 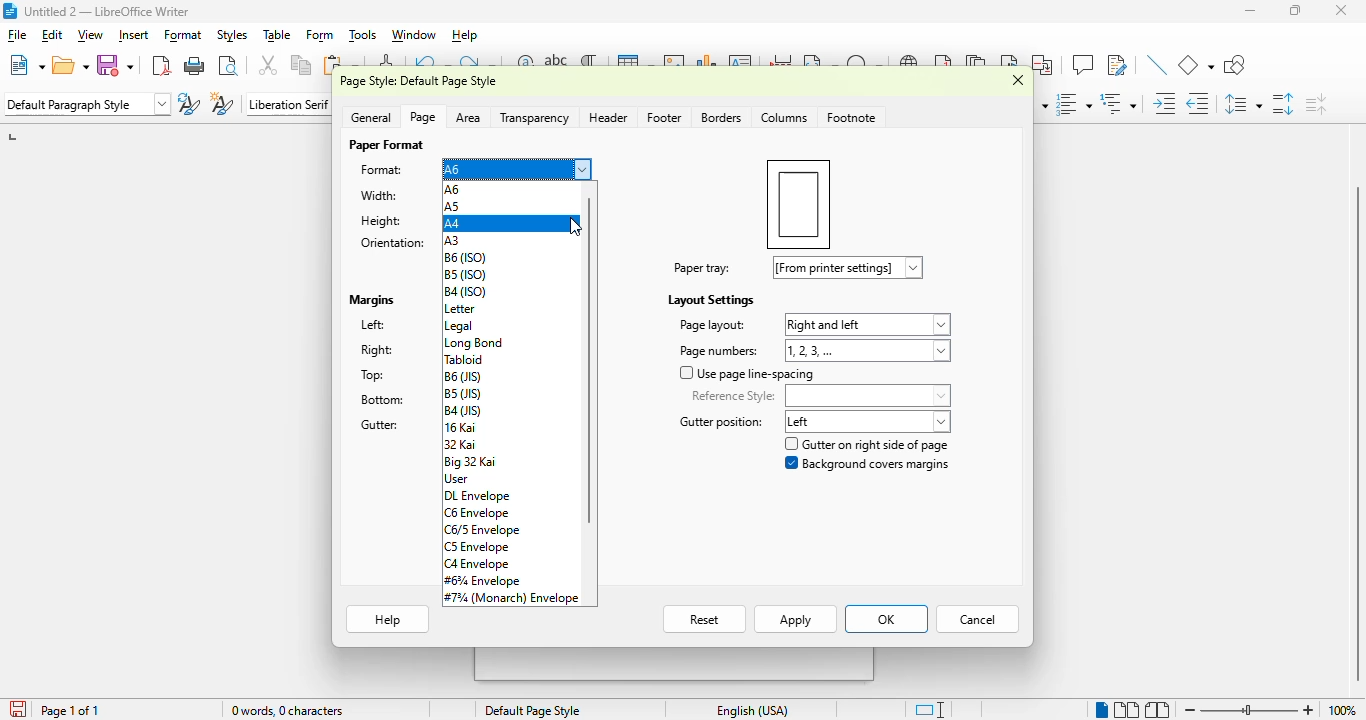 What do you see at coordinates (454, 206) in the screenshot?
I see `A5` at bounding box center [454, 206].